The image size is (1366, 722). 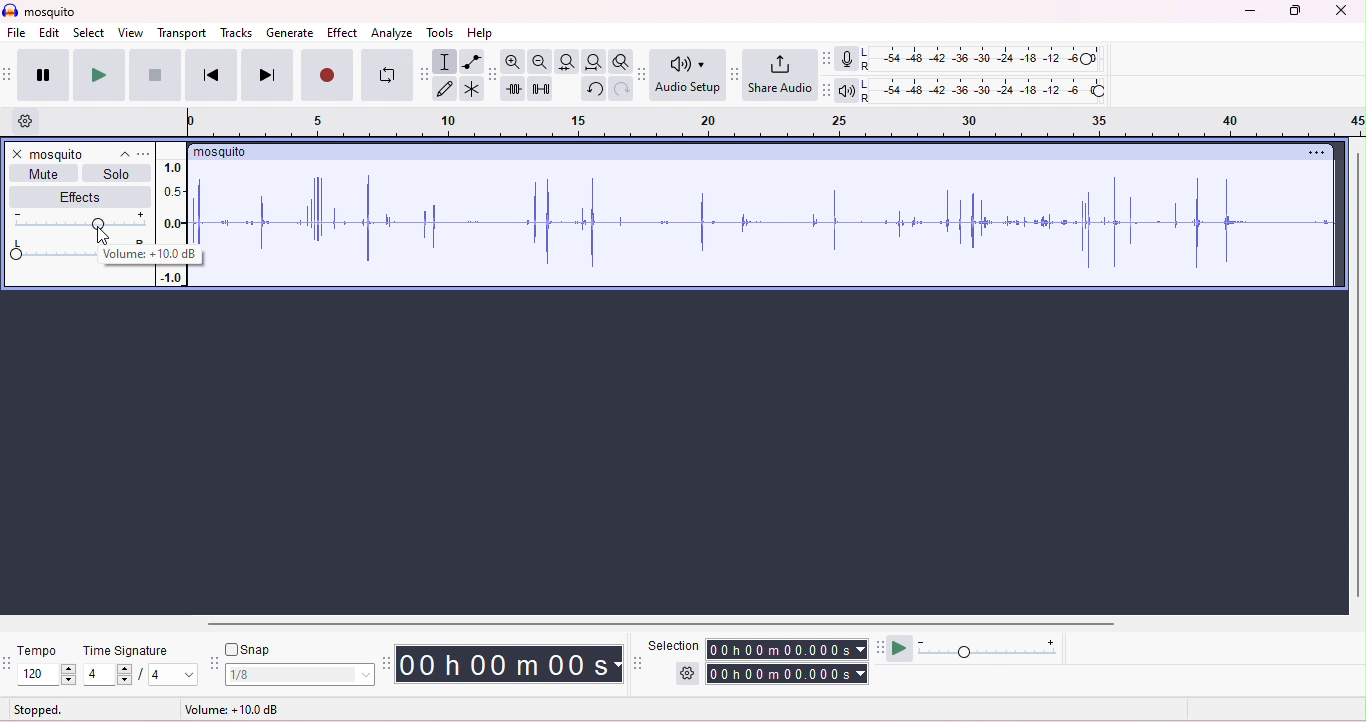 What do you see at coordinates (675, 646) in the screenshot?
I see `selection` at bounding box center [675, 646].